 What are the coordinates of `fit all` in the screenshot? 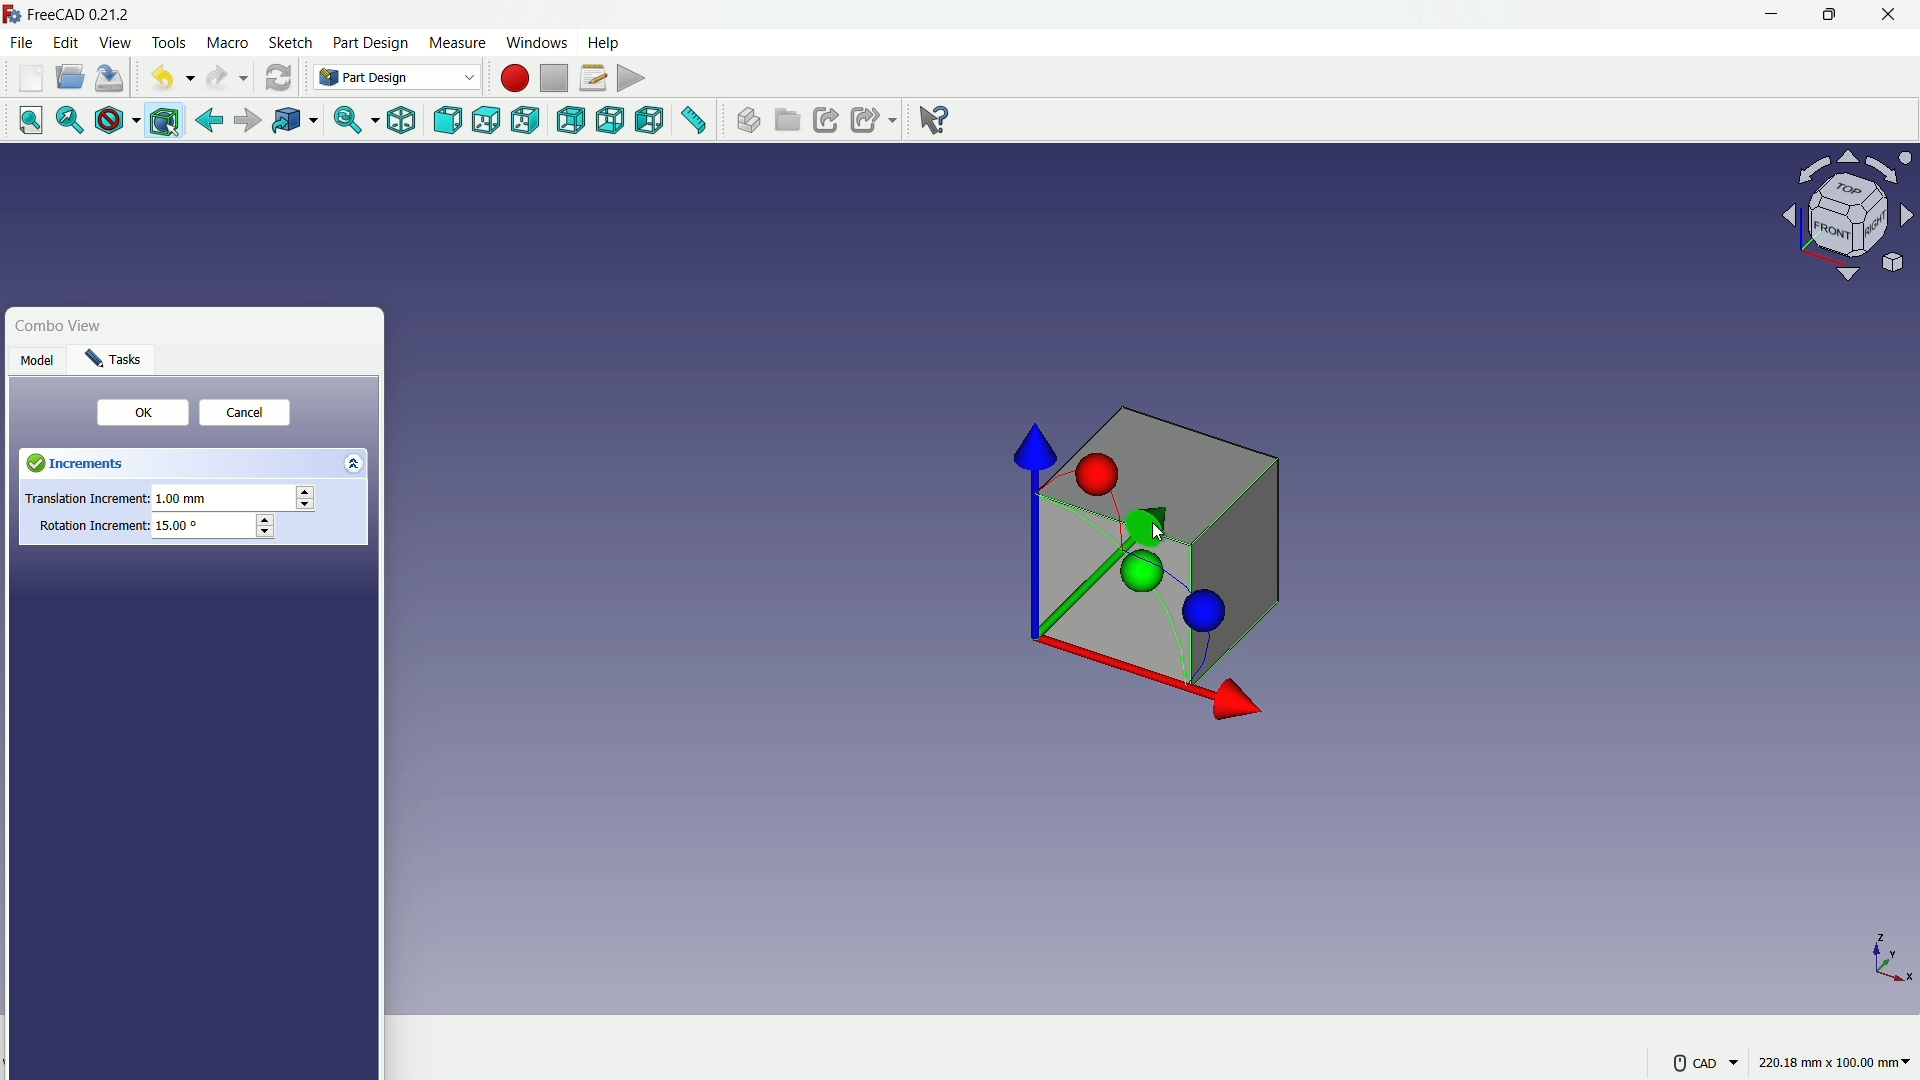 It's located at (24, 119).